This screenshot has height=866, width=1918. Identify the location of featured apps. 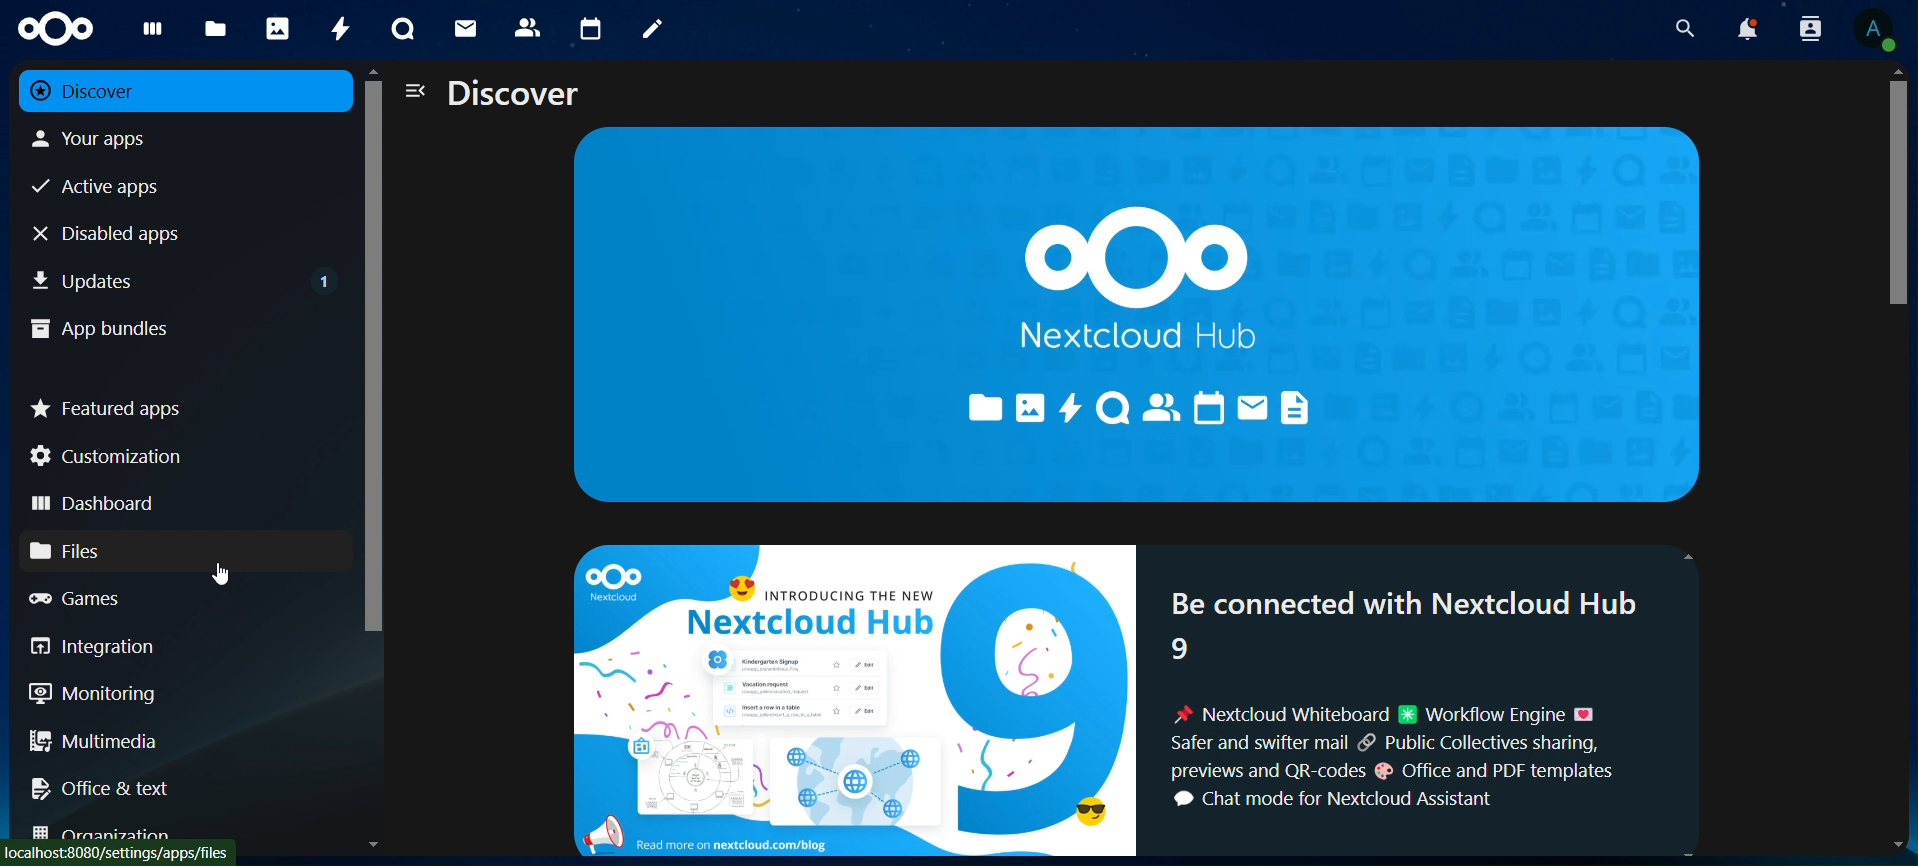
(108, 404).